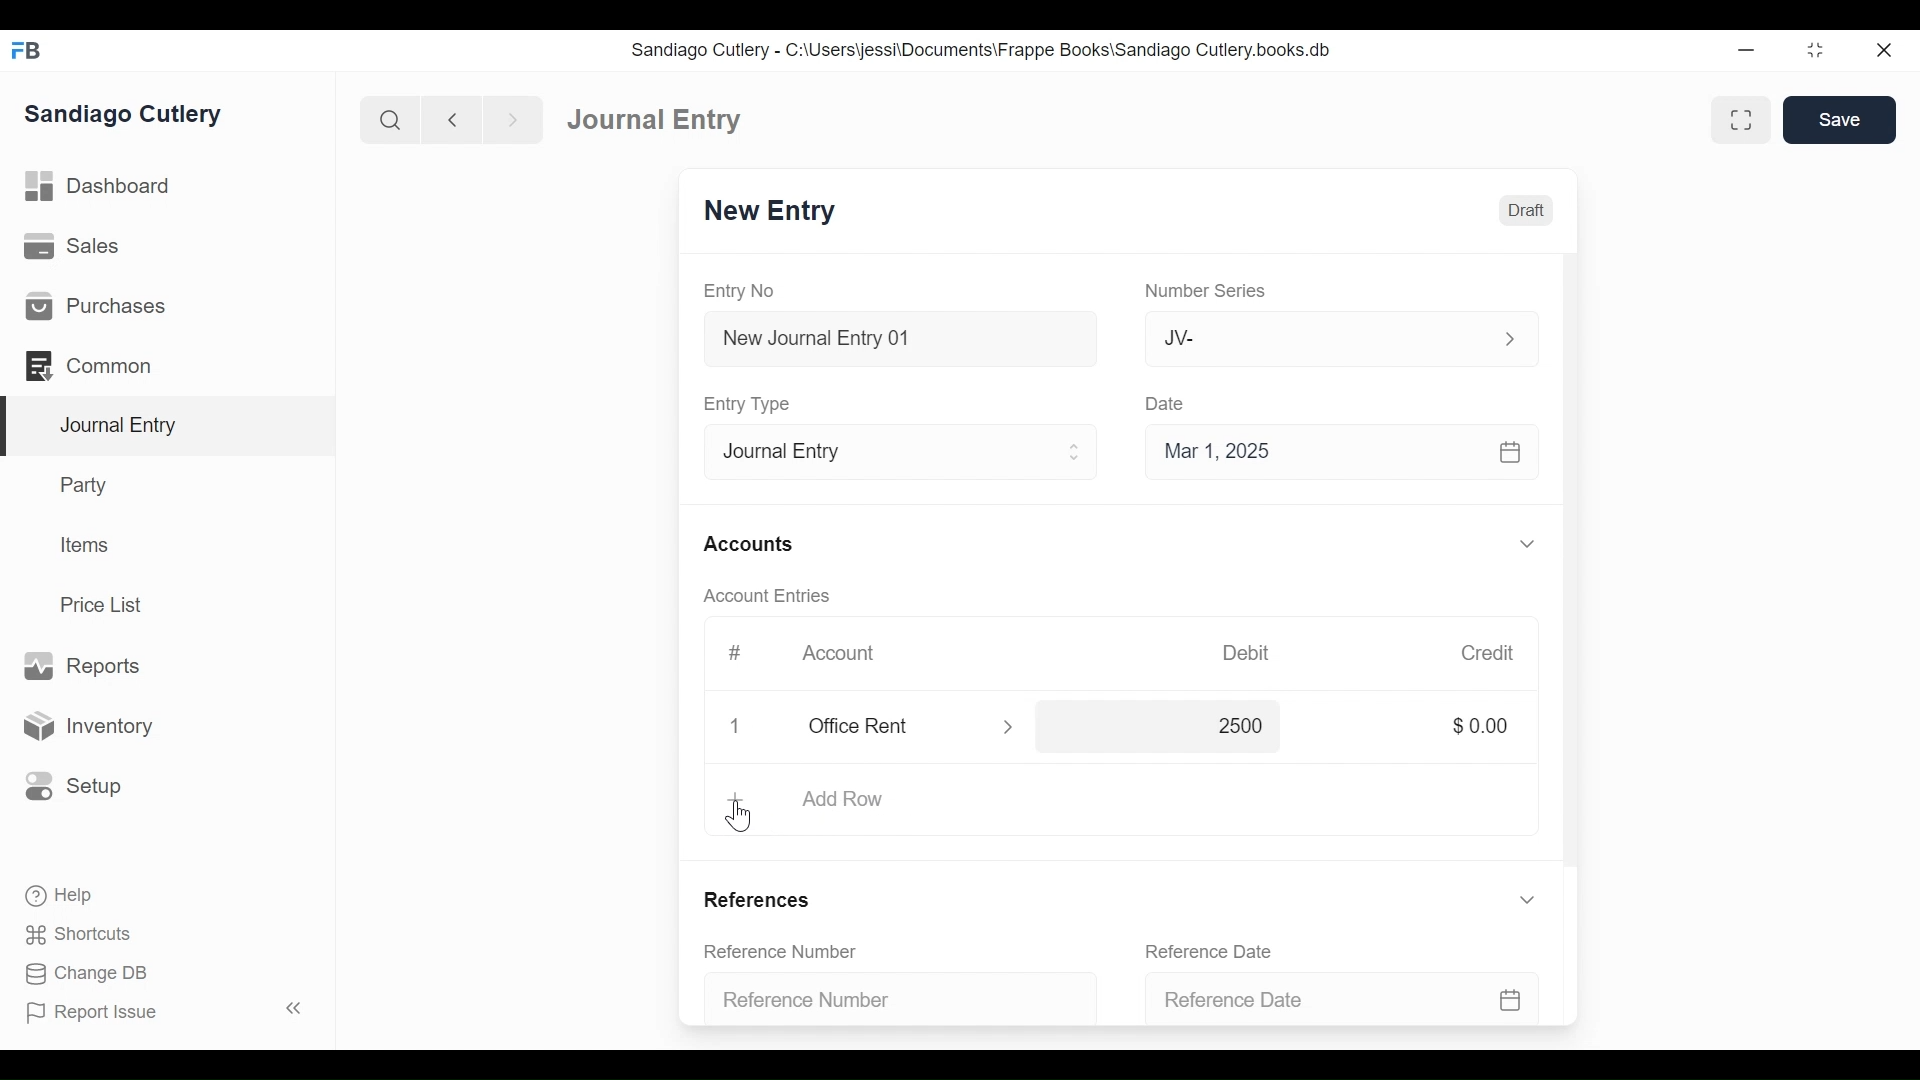 The height and width of the screenshot is (1080, 1920). I want to click on Jv-, so click(1328, 339).